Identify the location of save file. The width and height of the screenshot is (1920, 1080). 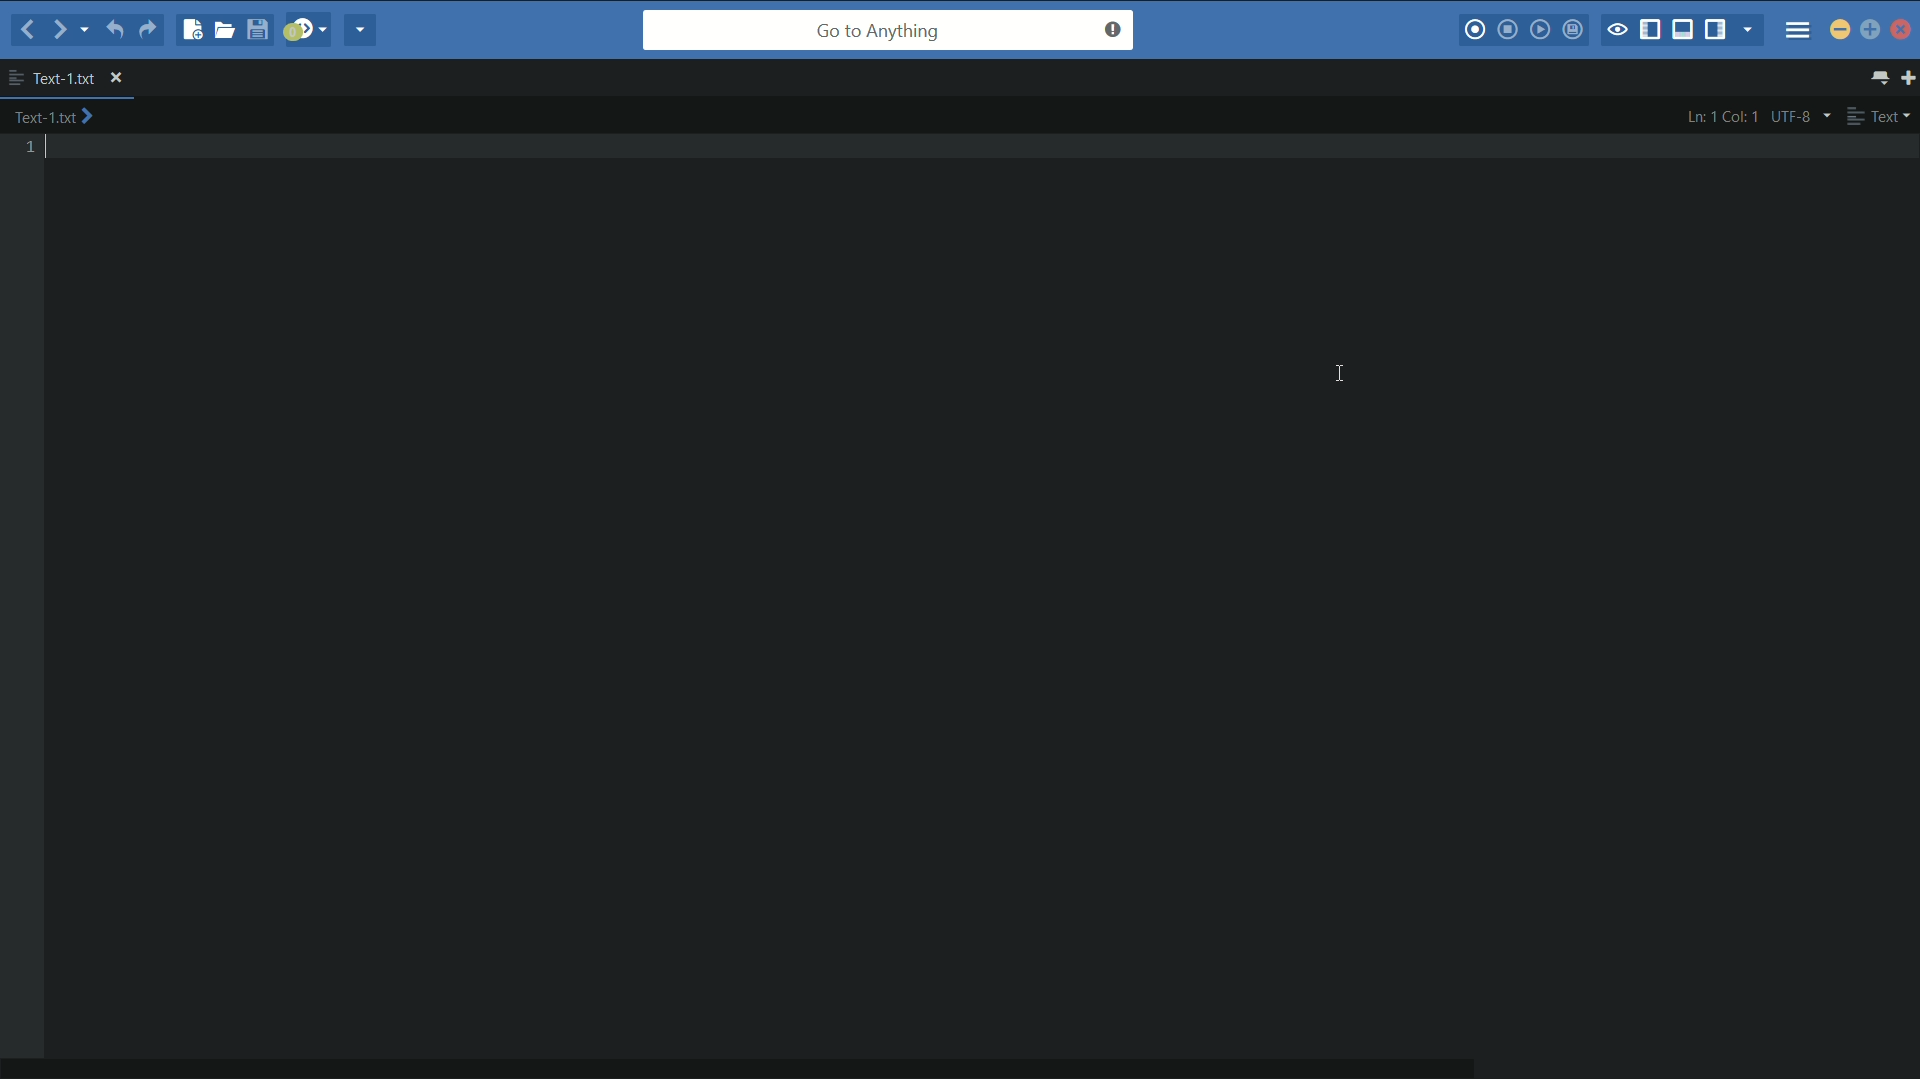
(255, 32).